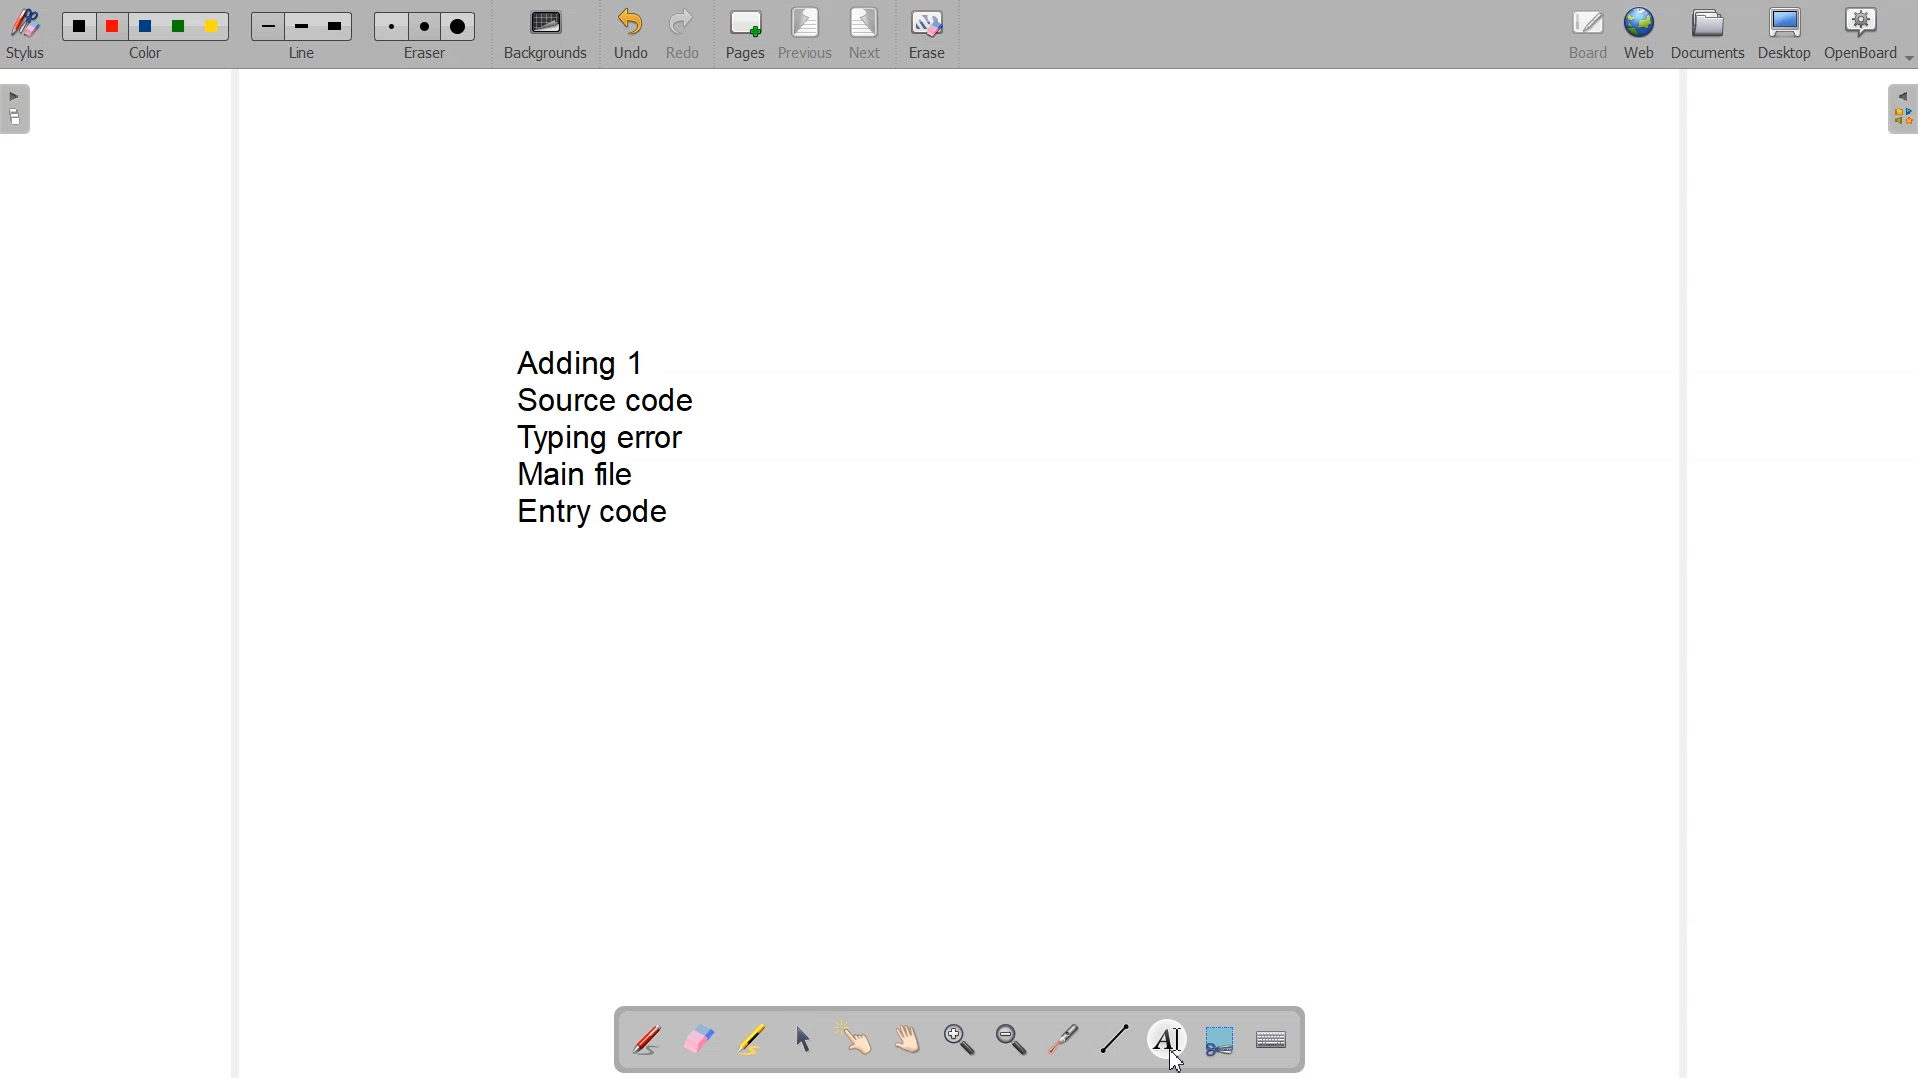 This screenshot has width=1918, height=1078. Describe the element at coordinates (213, 27) in the screenshot. I see `Color 5` at that location.